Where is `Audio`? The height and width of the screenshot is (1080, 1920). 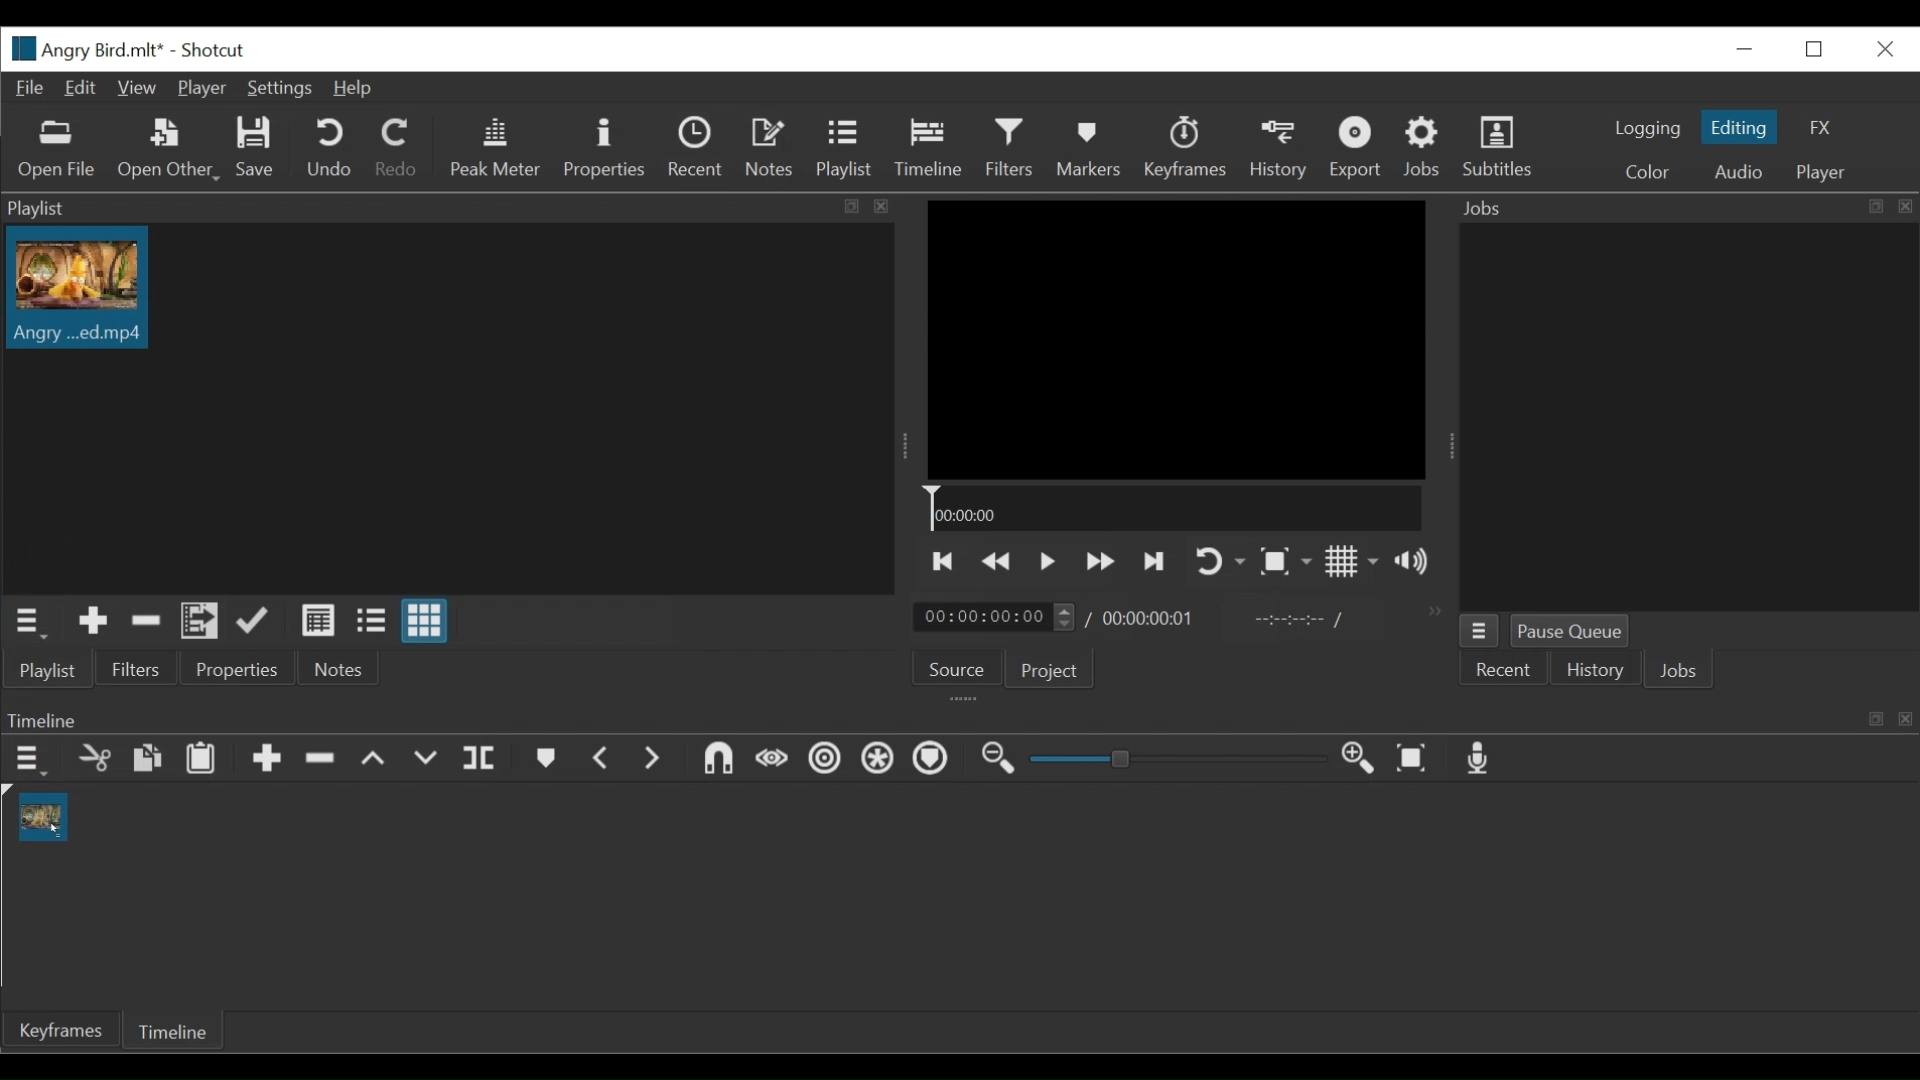 Audio is located at coordinates (1737, 172).